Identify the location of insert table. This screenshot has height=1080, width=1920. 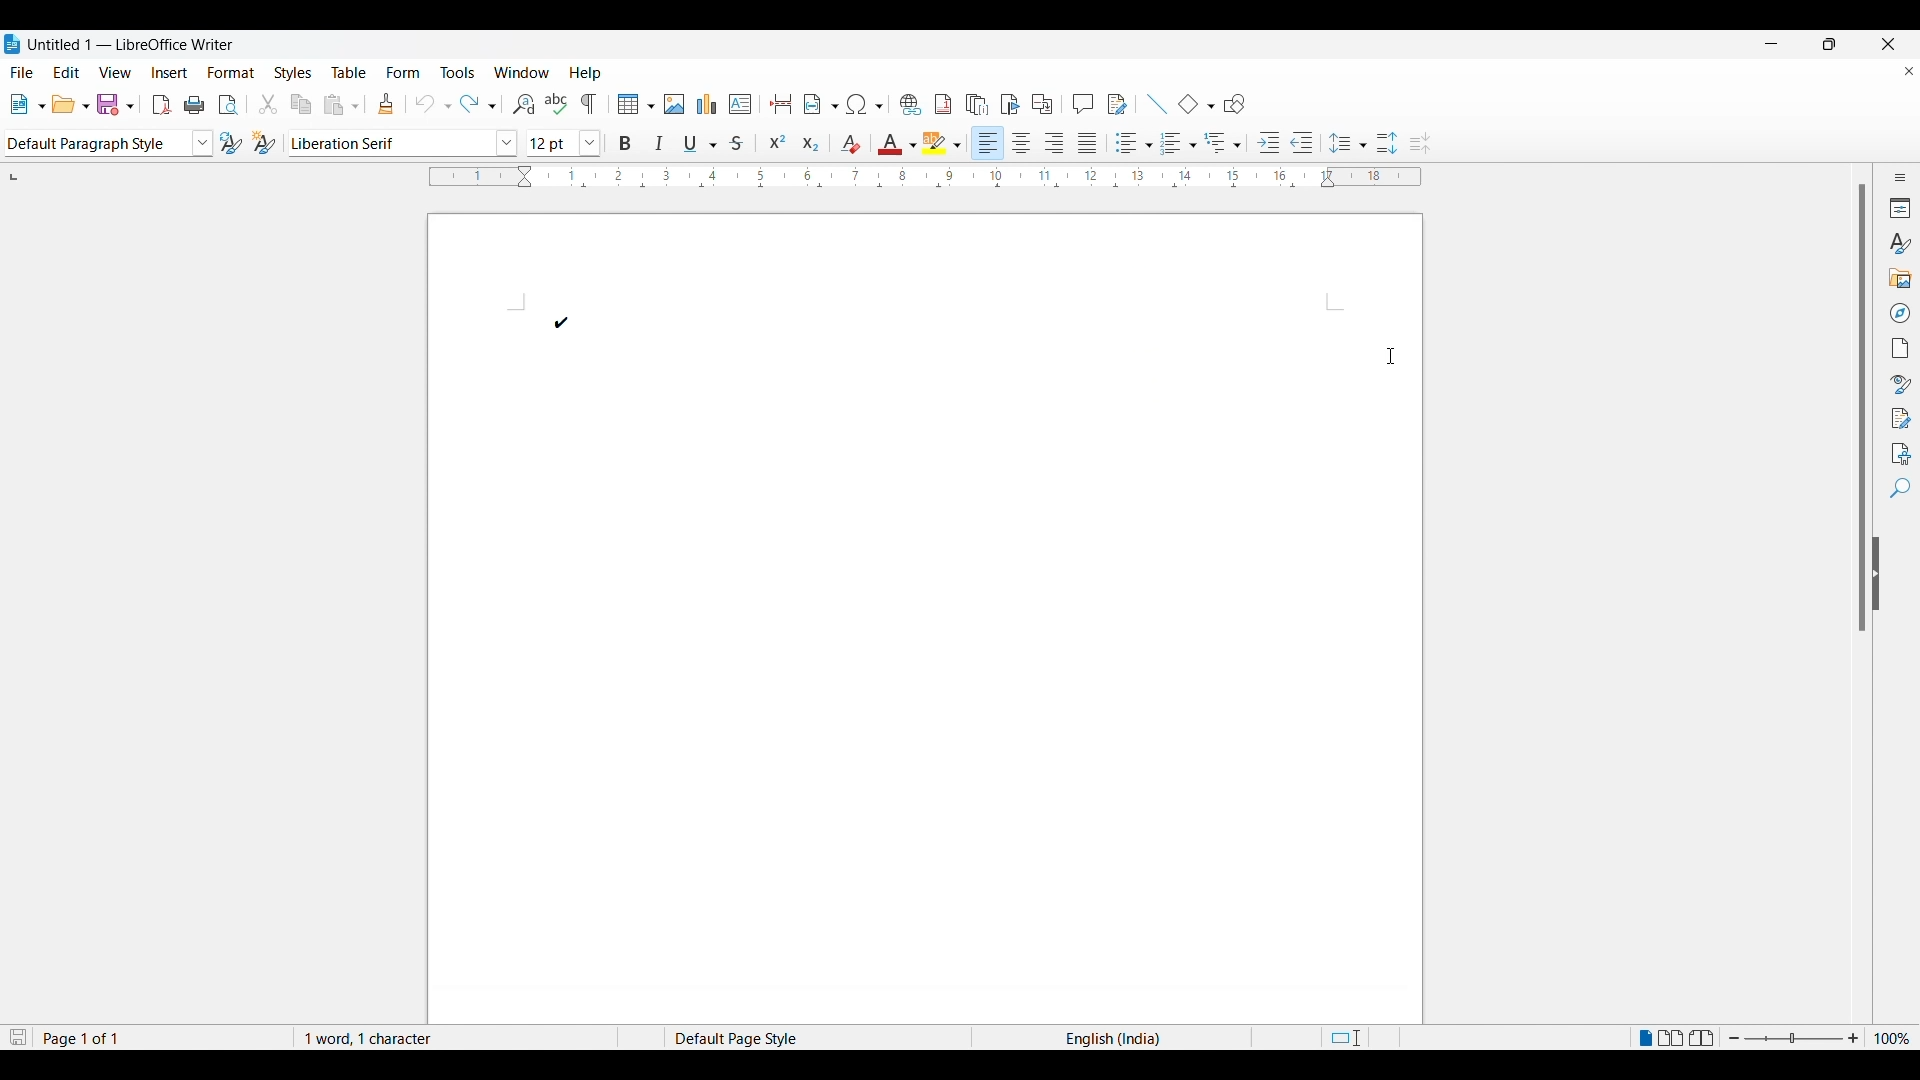
(634, 105).